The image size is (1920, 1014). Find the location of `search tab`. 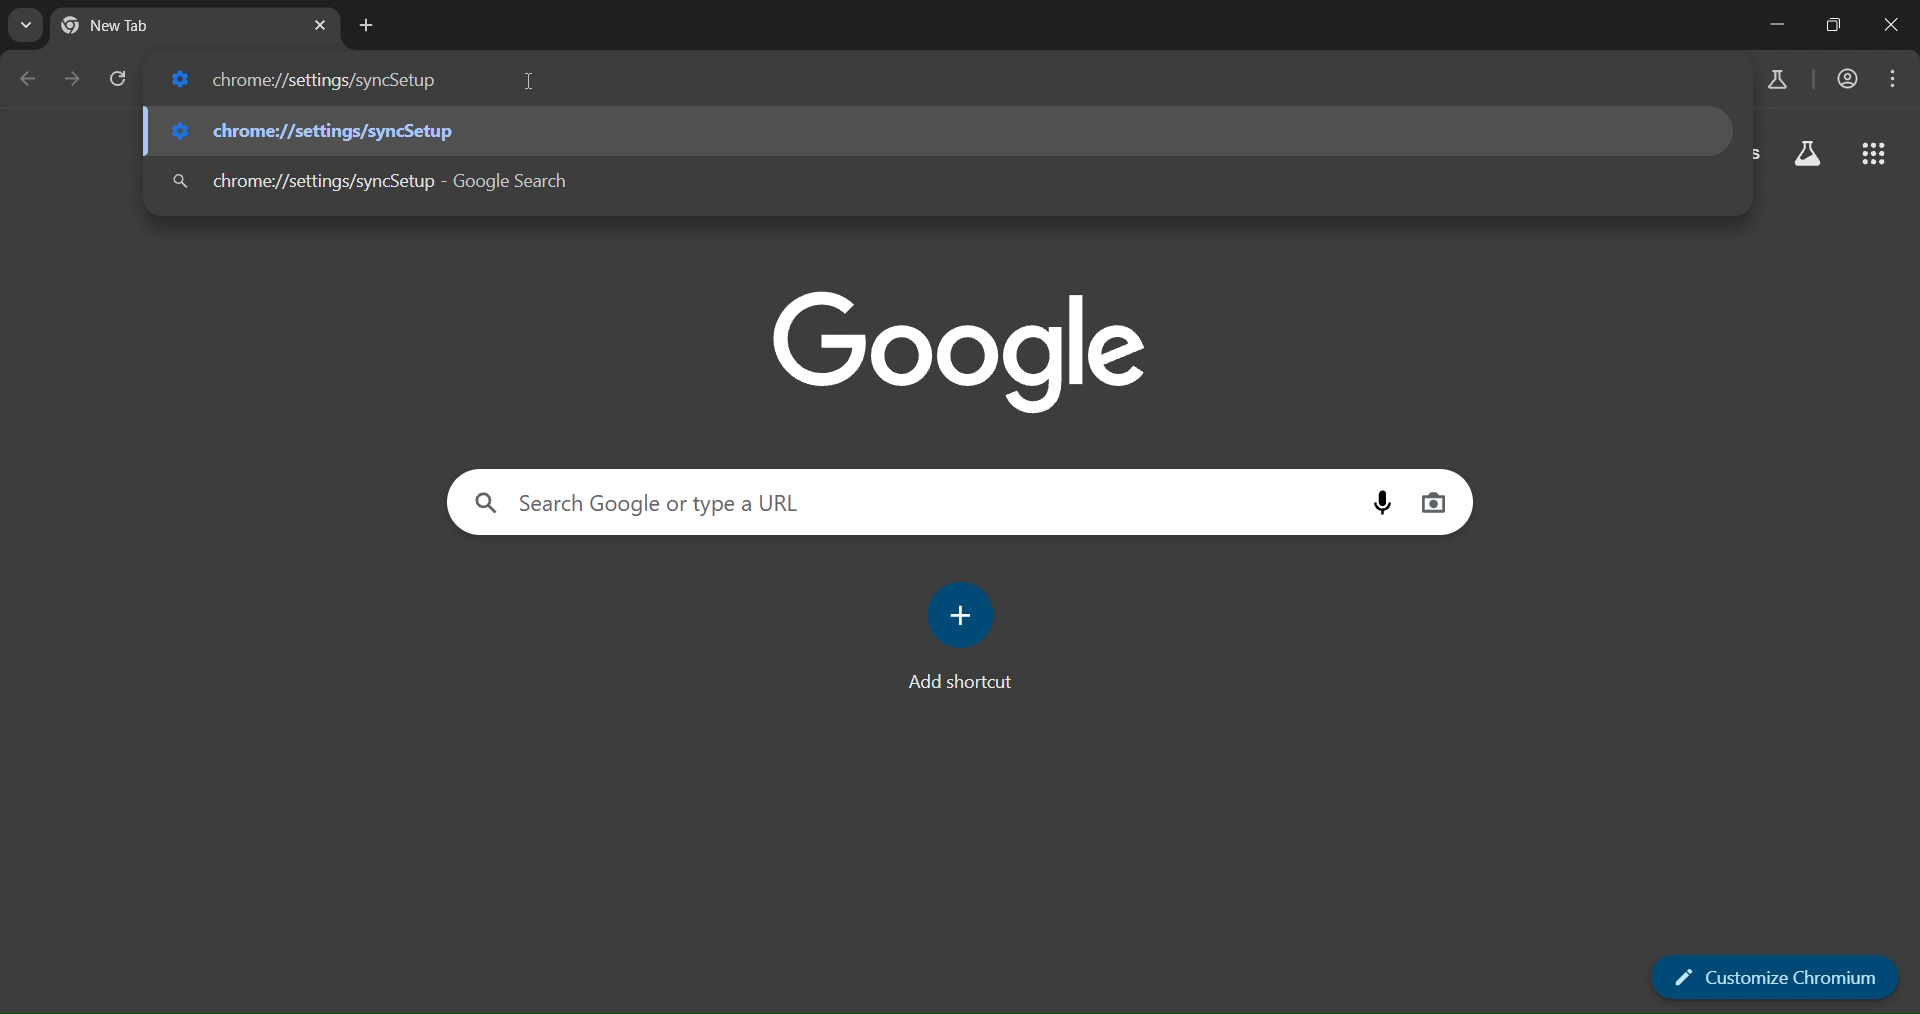

search tab is located at coordinates (25, 27).